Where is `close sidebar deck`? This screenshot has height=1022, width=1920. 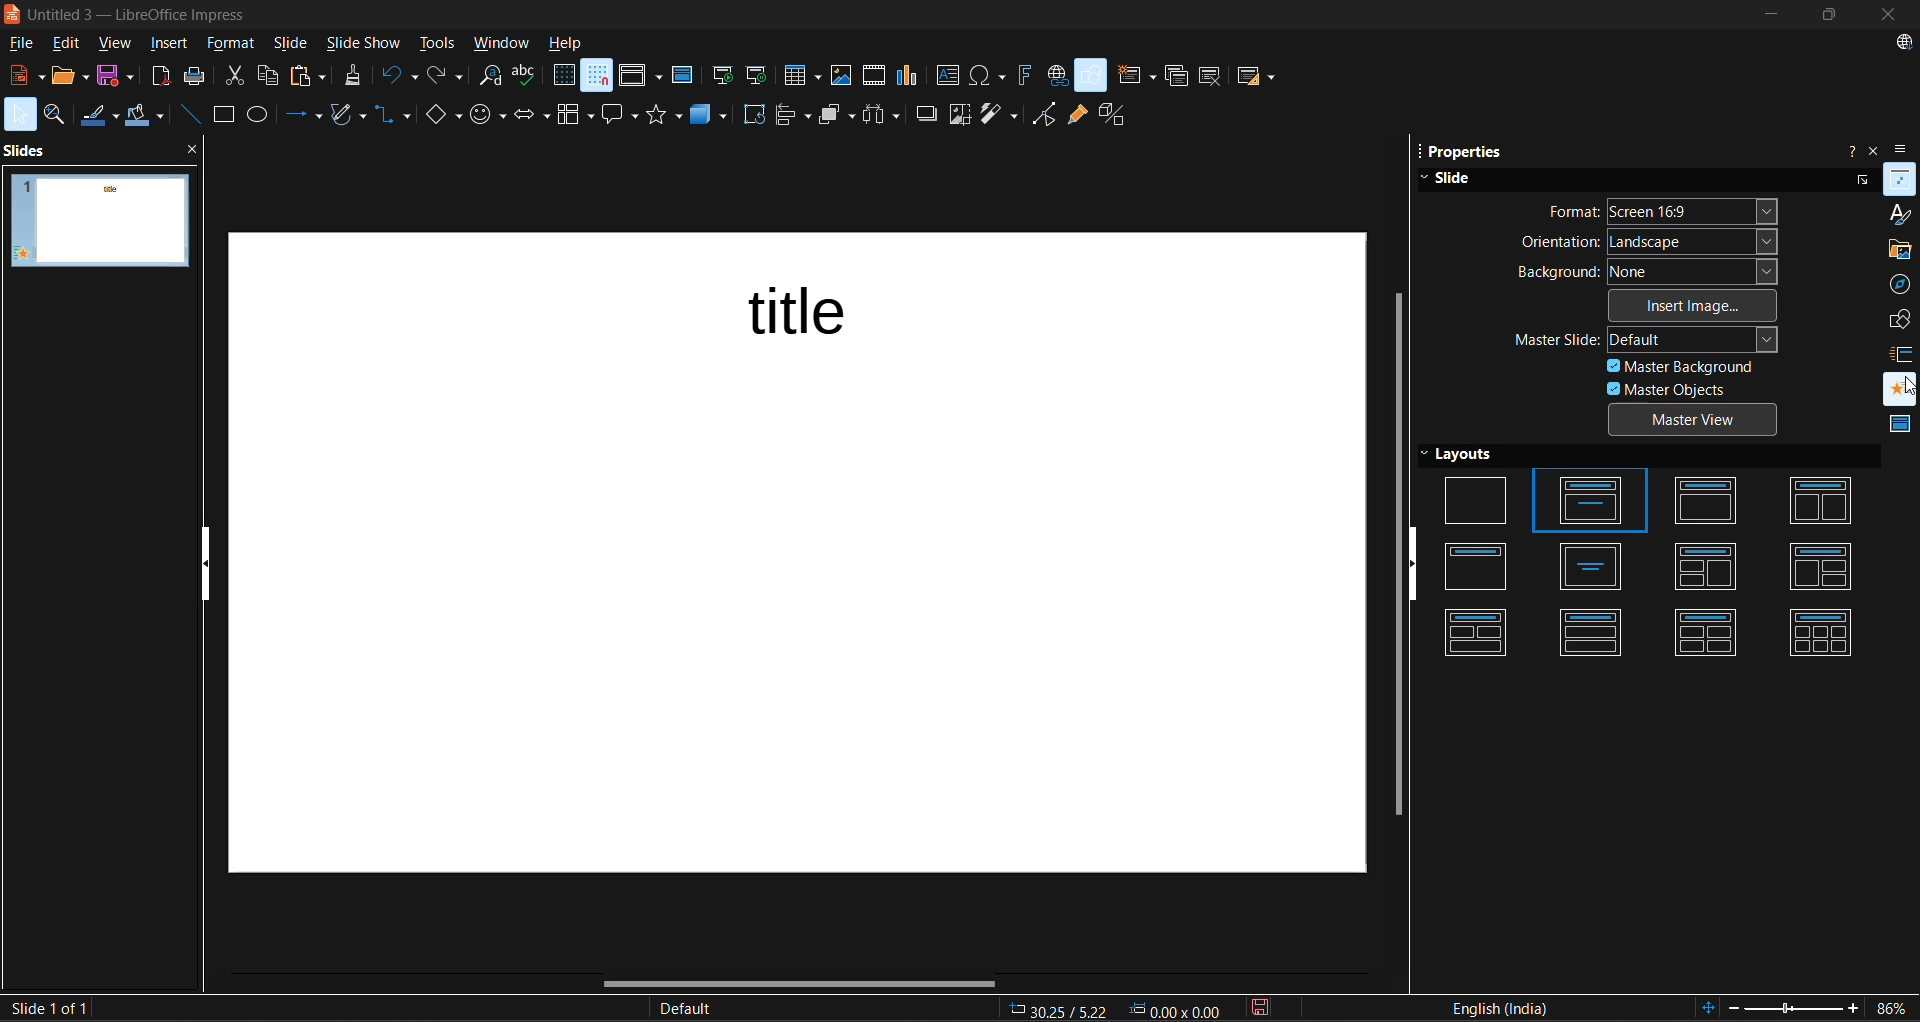 close sidebar deck is located at coordinates (1875, 149).